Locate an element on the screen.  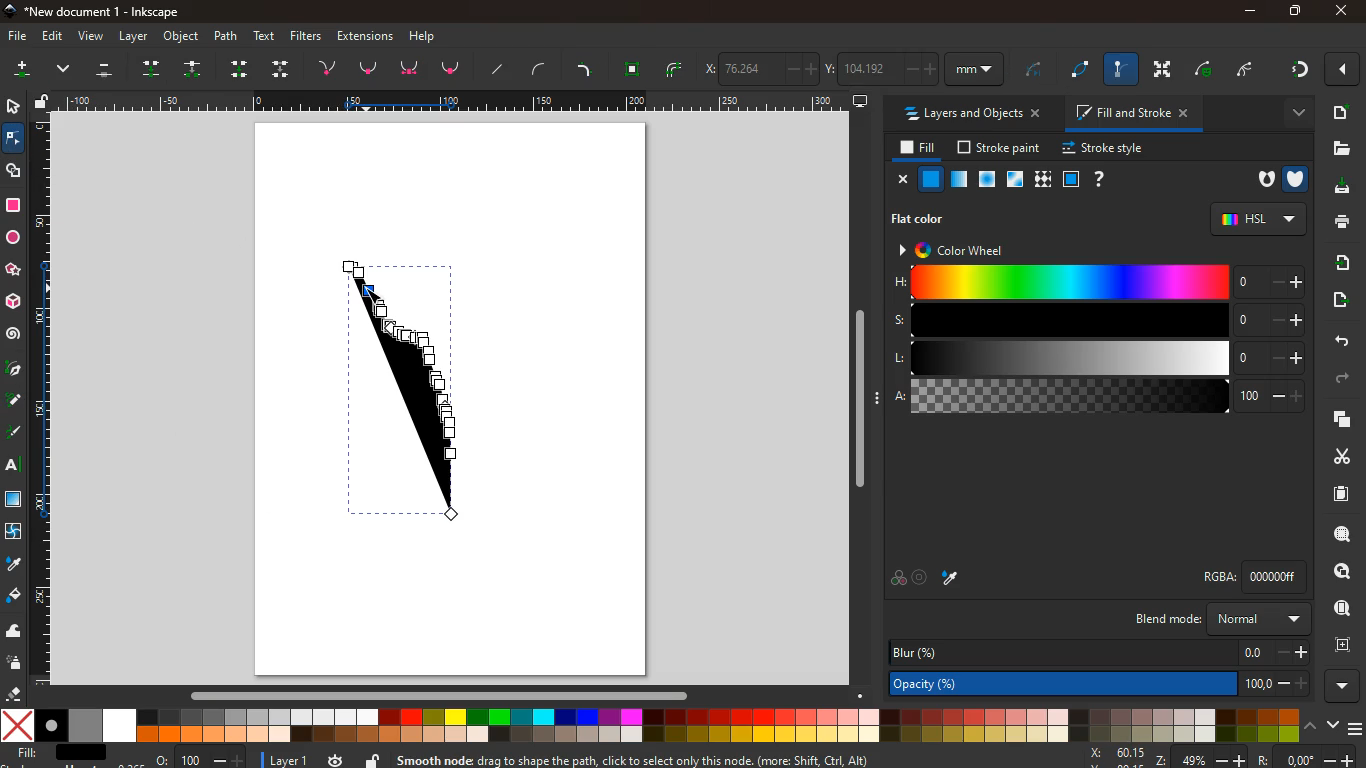
maximize is located at coordinates (1290, 10).